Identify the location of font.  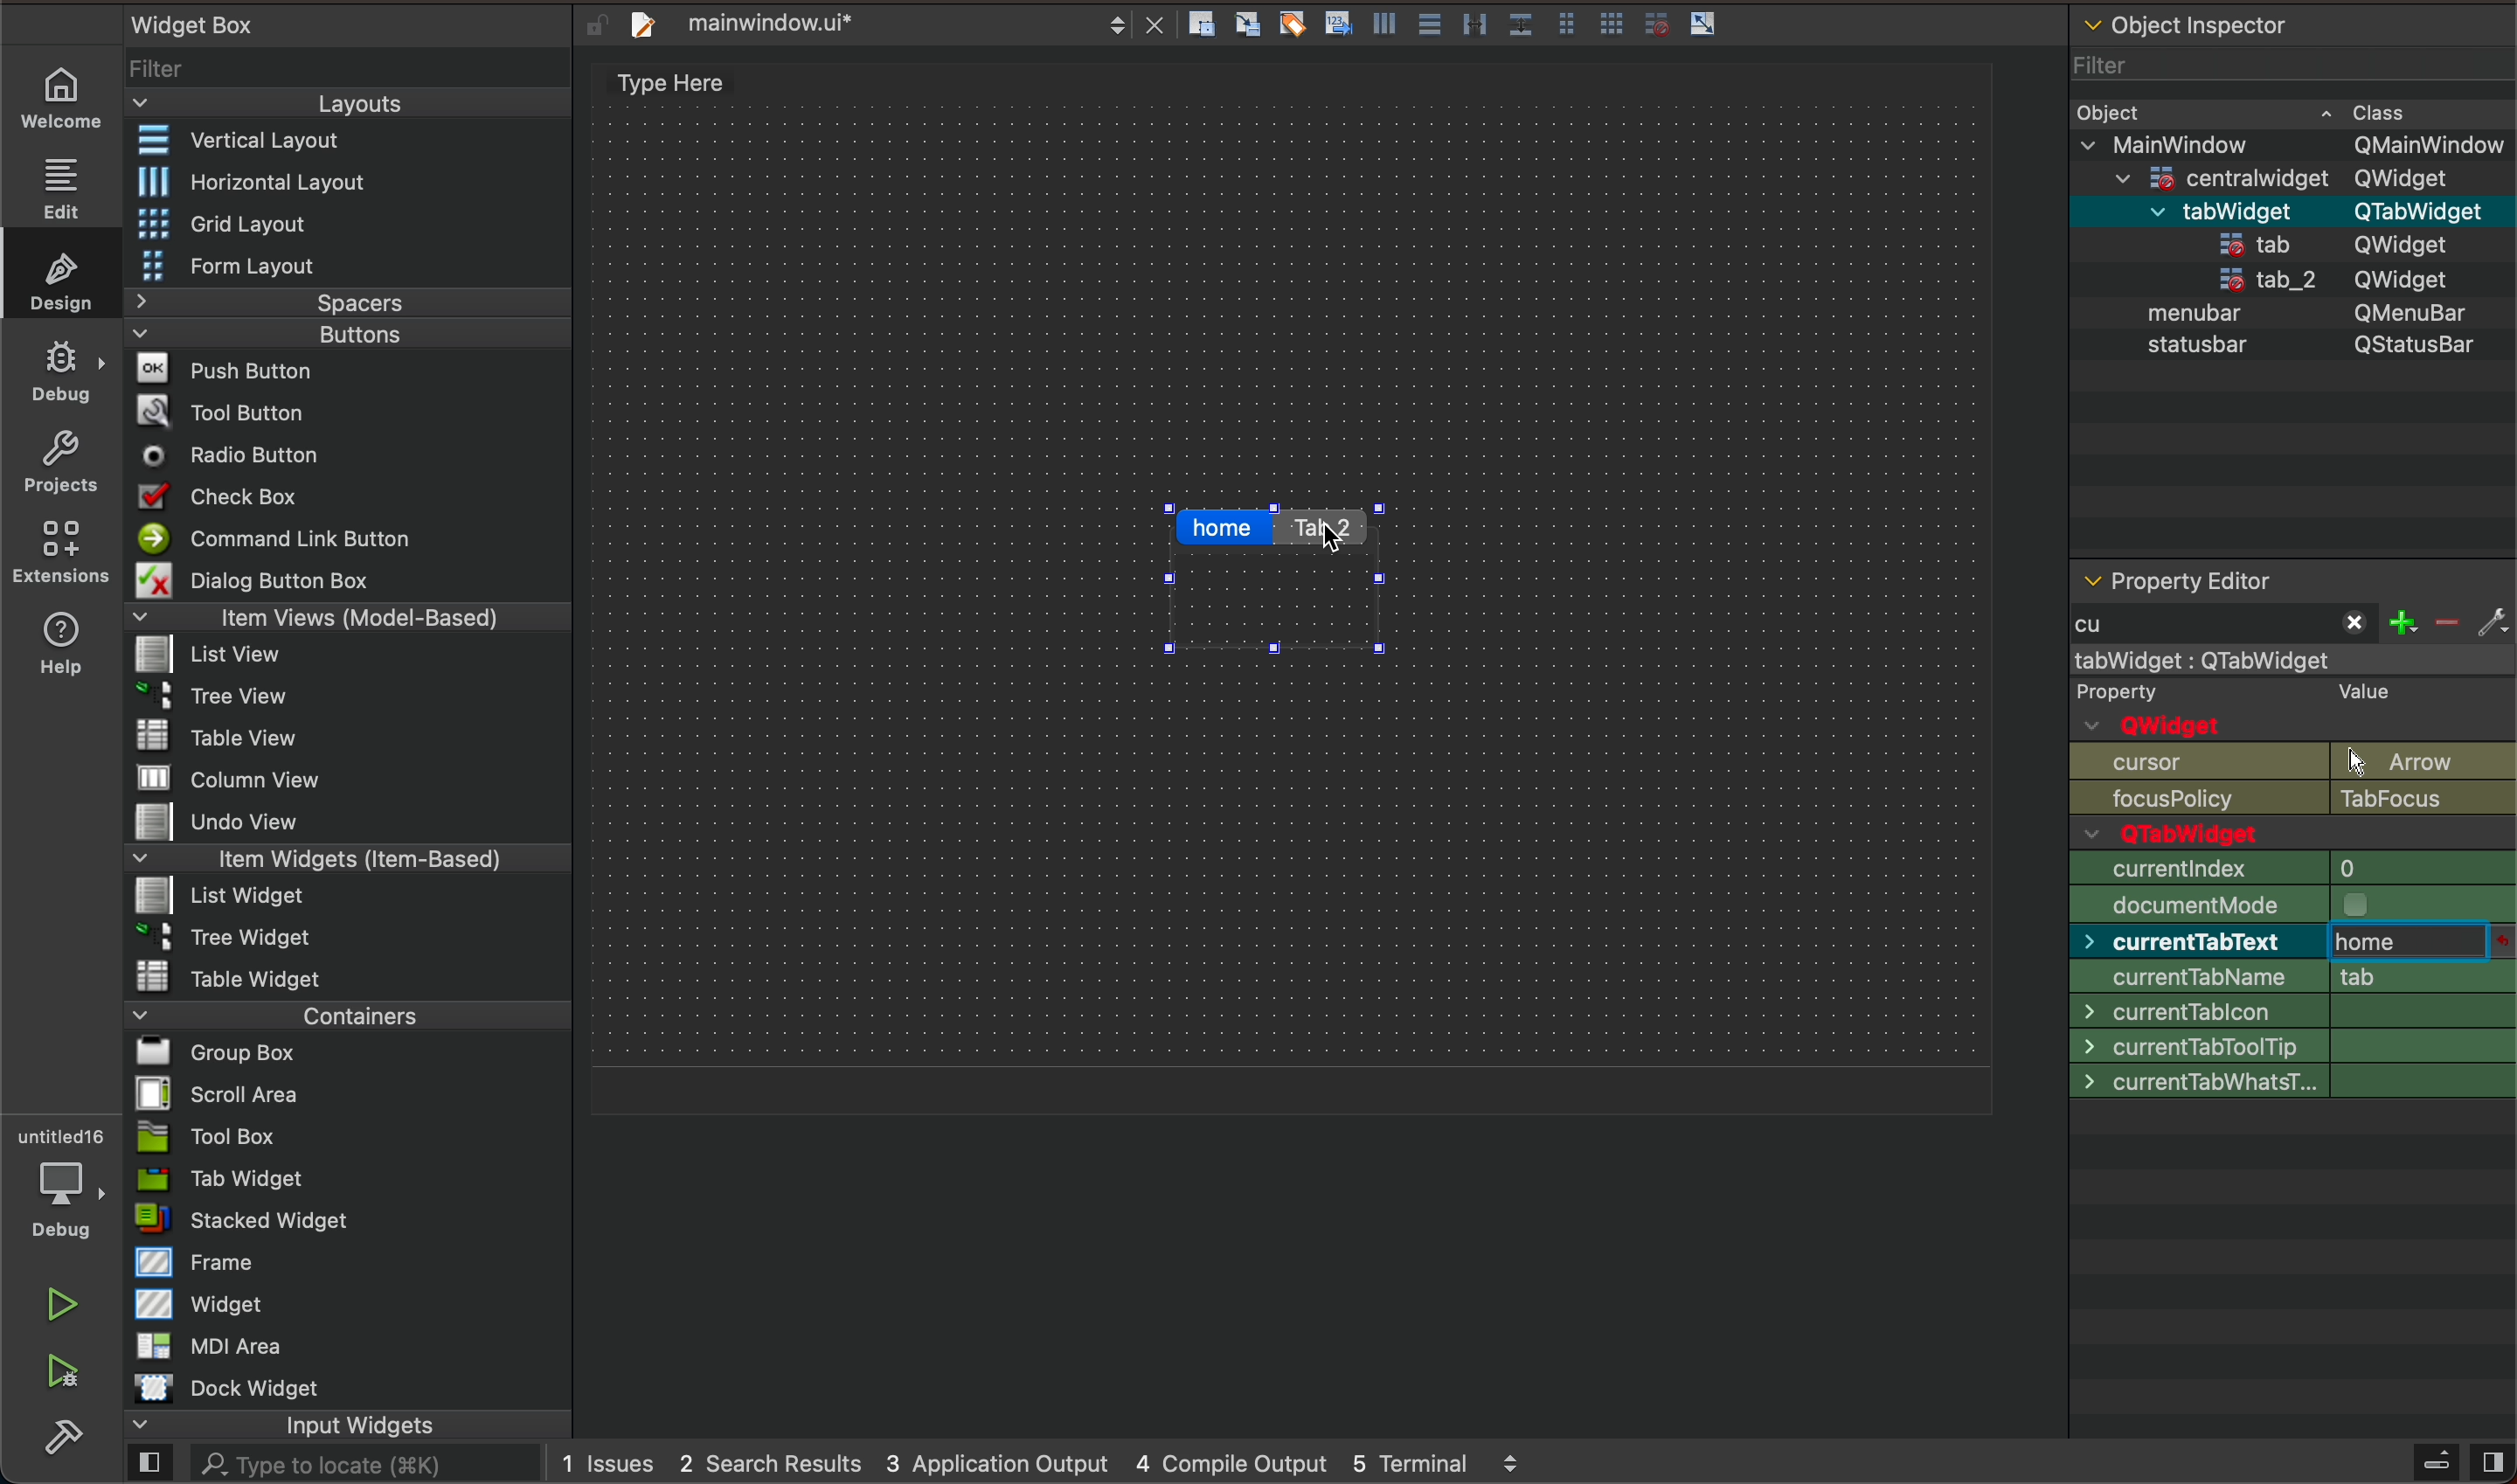
(2290, 1113).